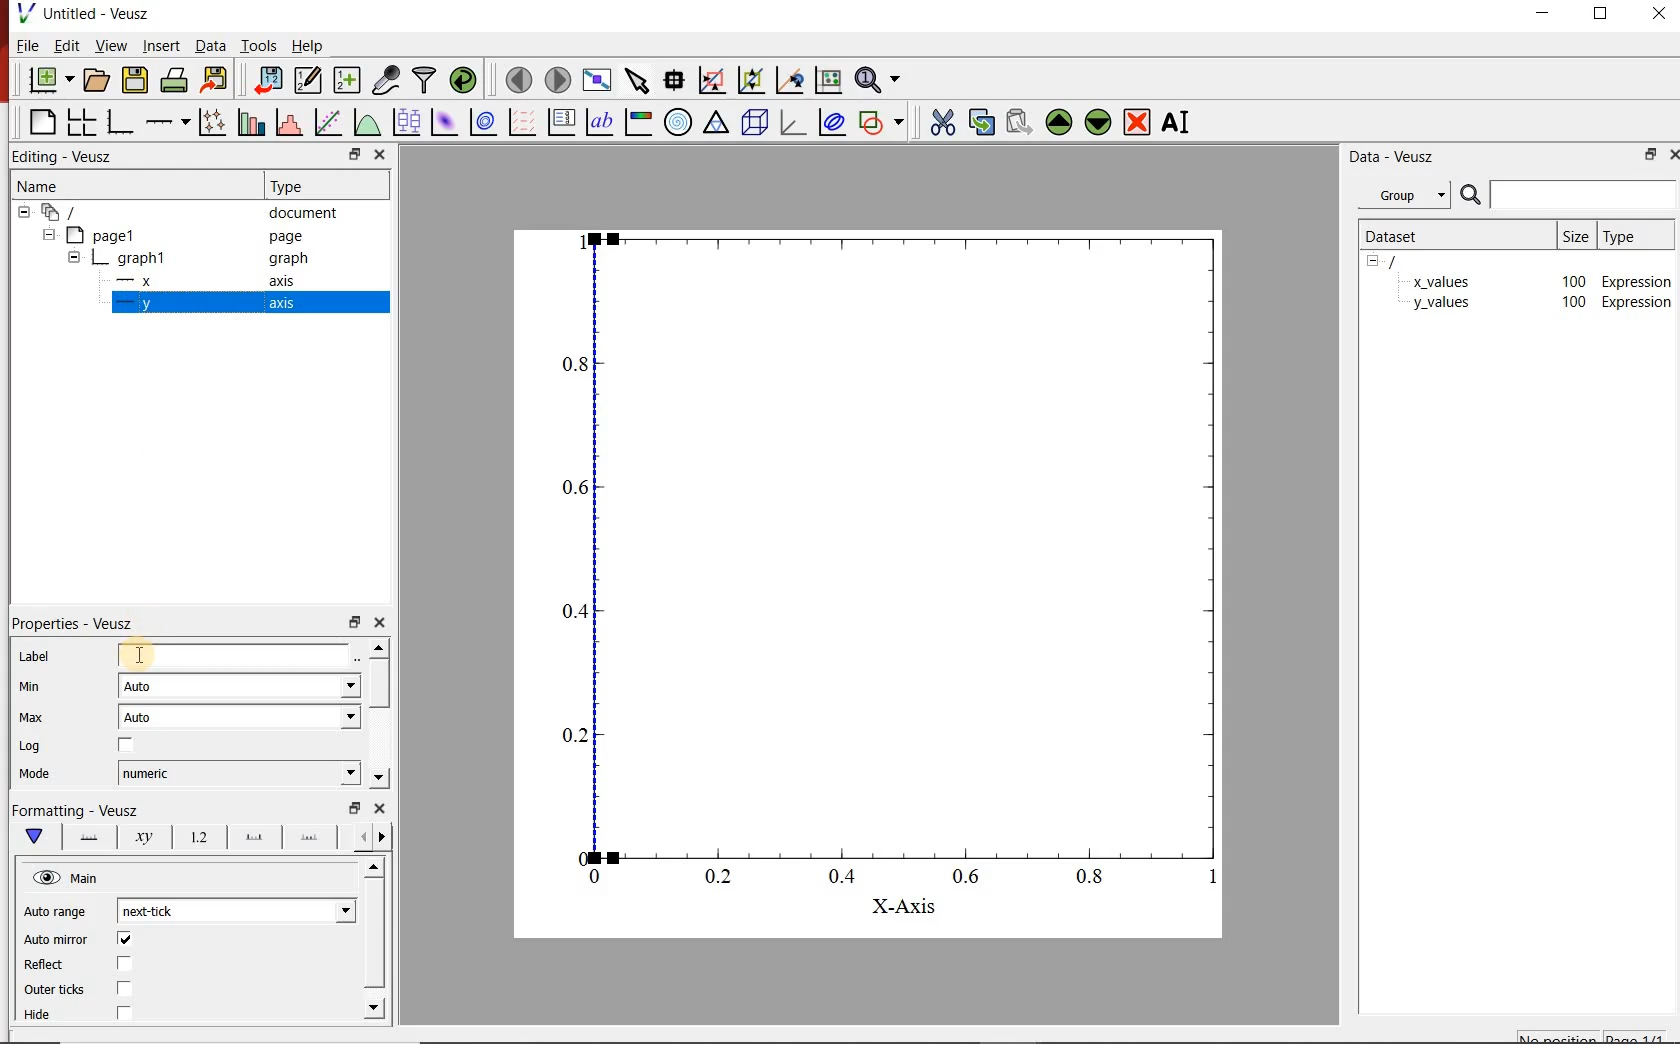  Describe the element at coordinates (559, 80) in the screenshot. I see `move to next page` at that location.